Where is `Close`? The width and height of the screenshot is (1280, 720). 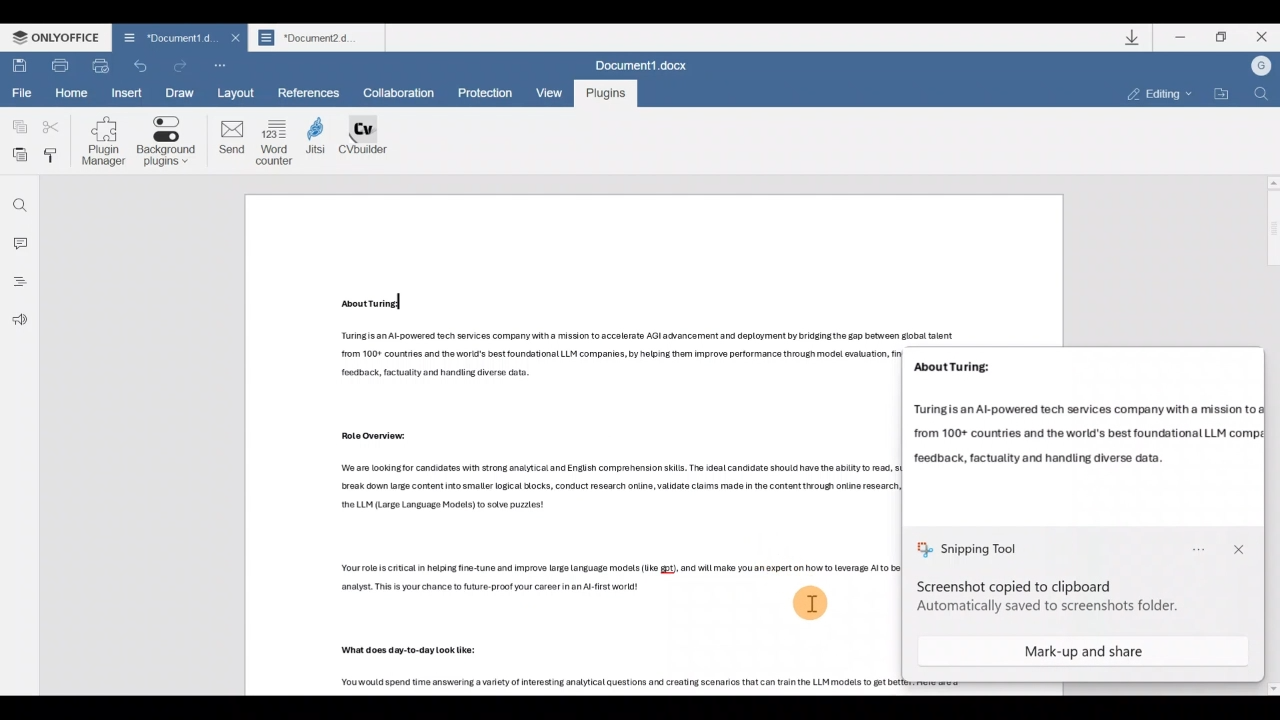 Close is located at coordinates (1262, 40).